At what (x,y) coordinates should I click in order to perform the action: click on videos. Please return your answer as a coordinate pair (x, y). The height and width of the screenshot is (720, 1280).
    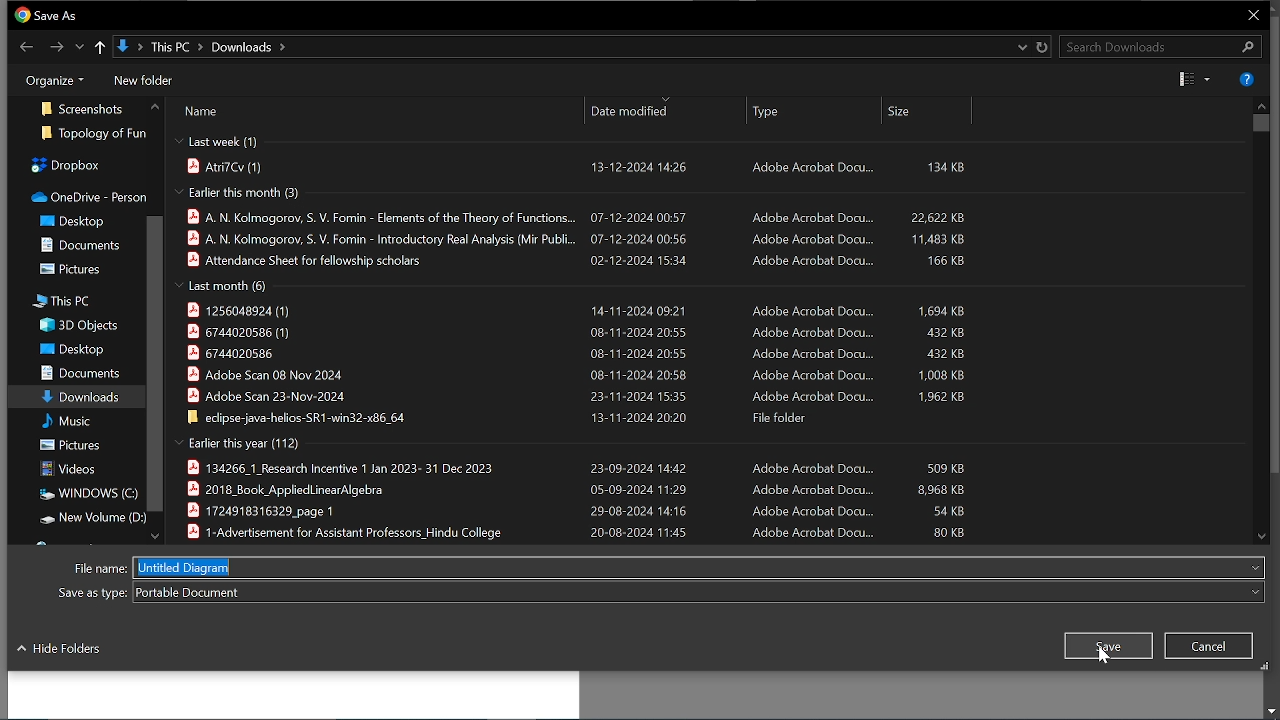
    Looking at the image, I should click on (68, 467).